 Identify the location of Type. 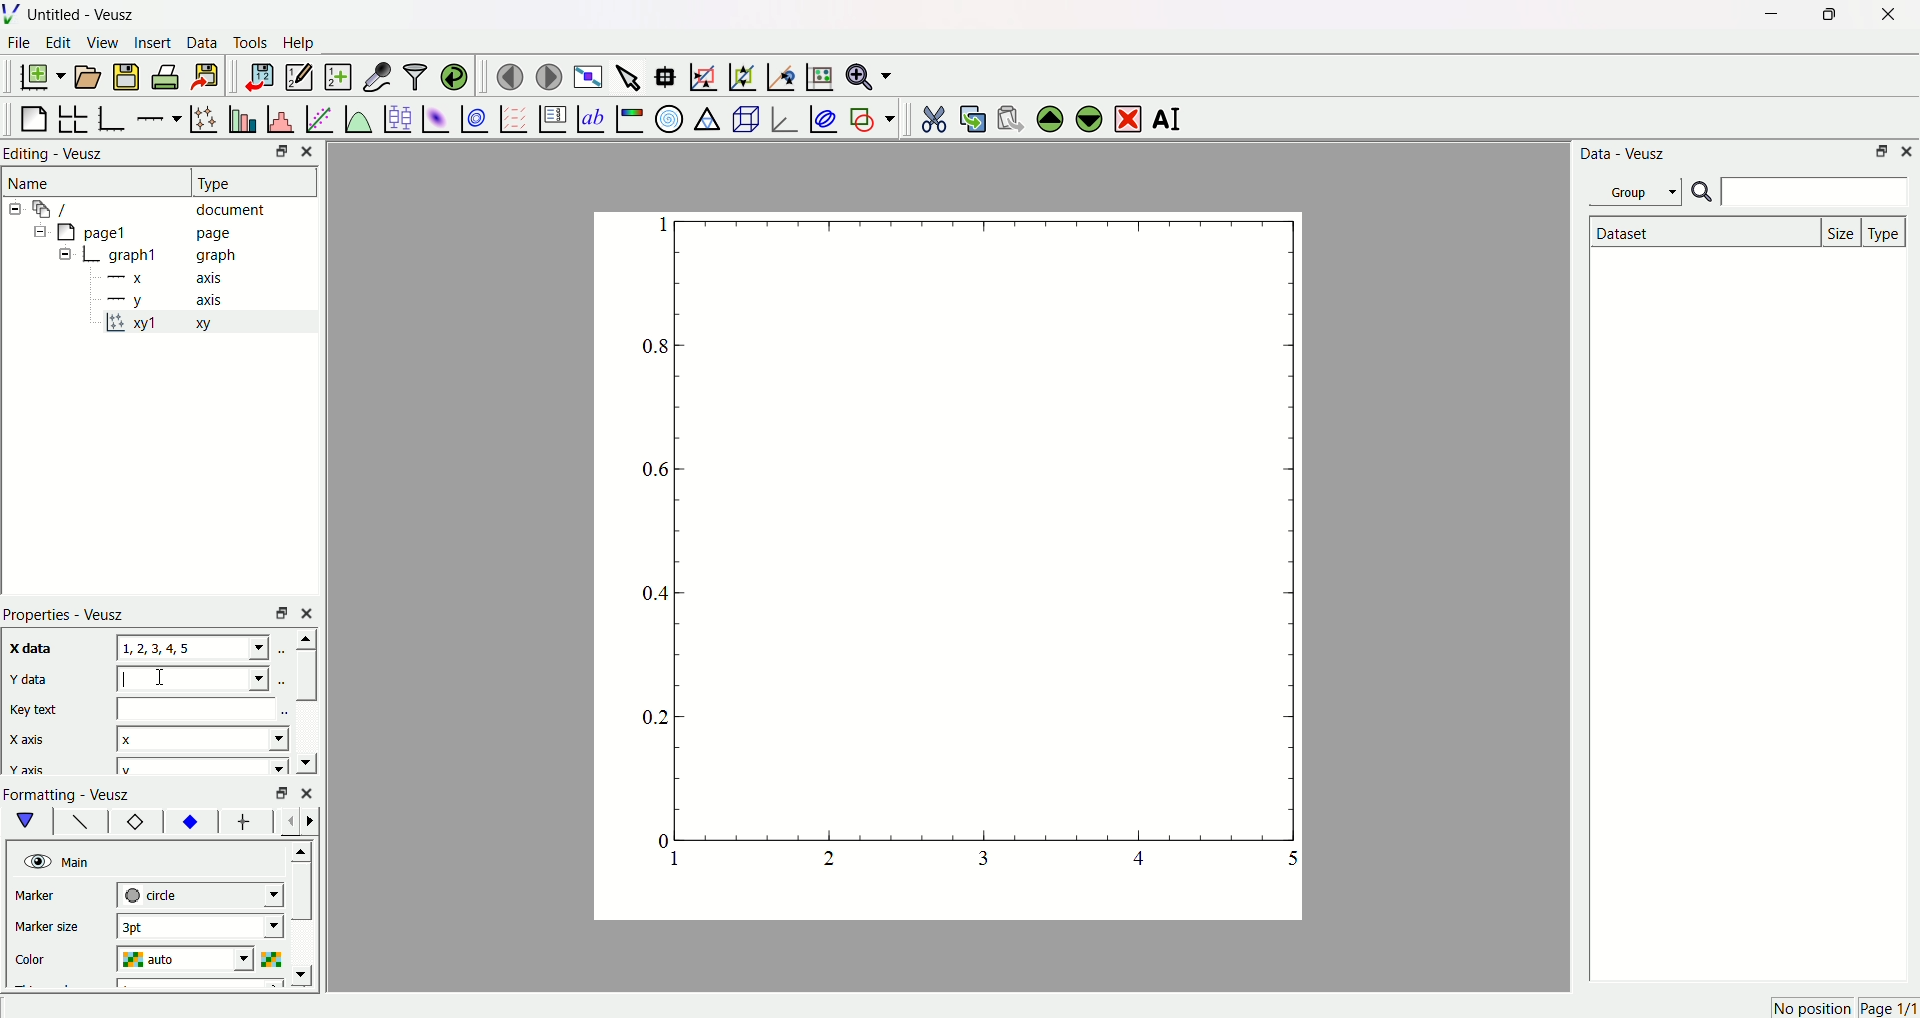
(245, 181).